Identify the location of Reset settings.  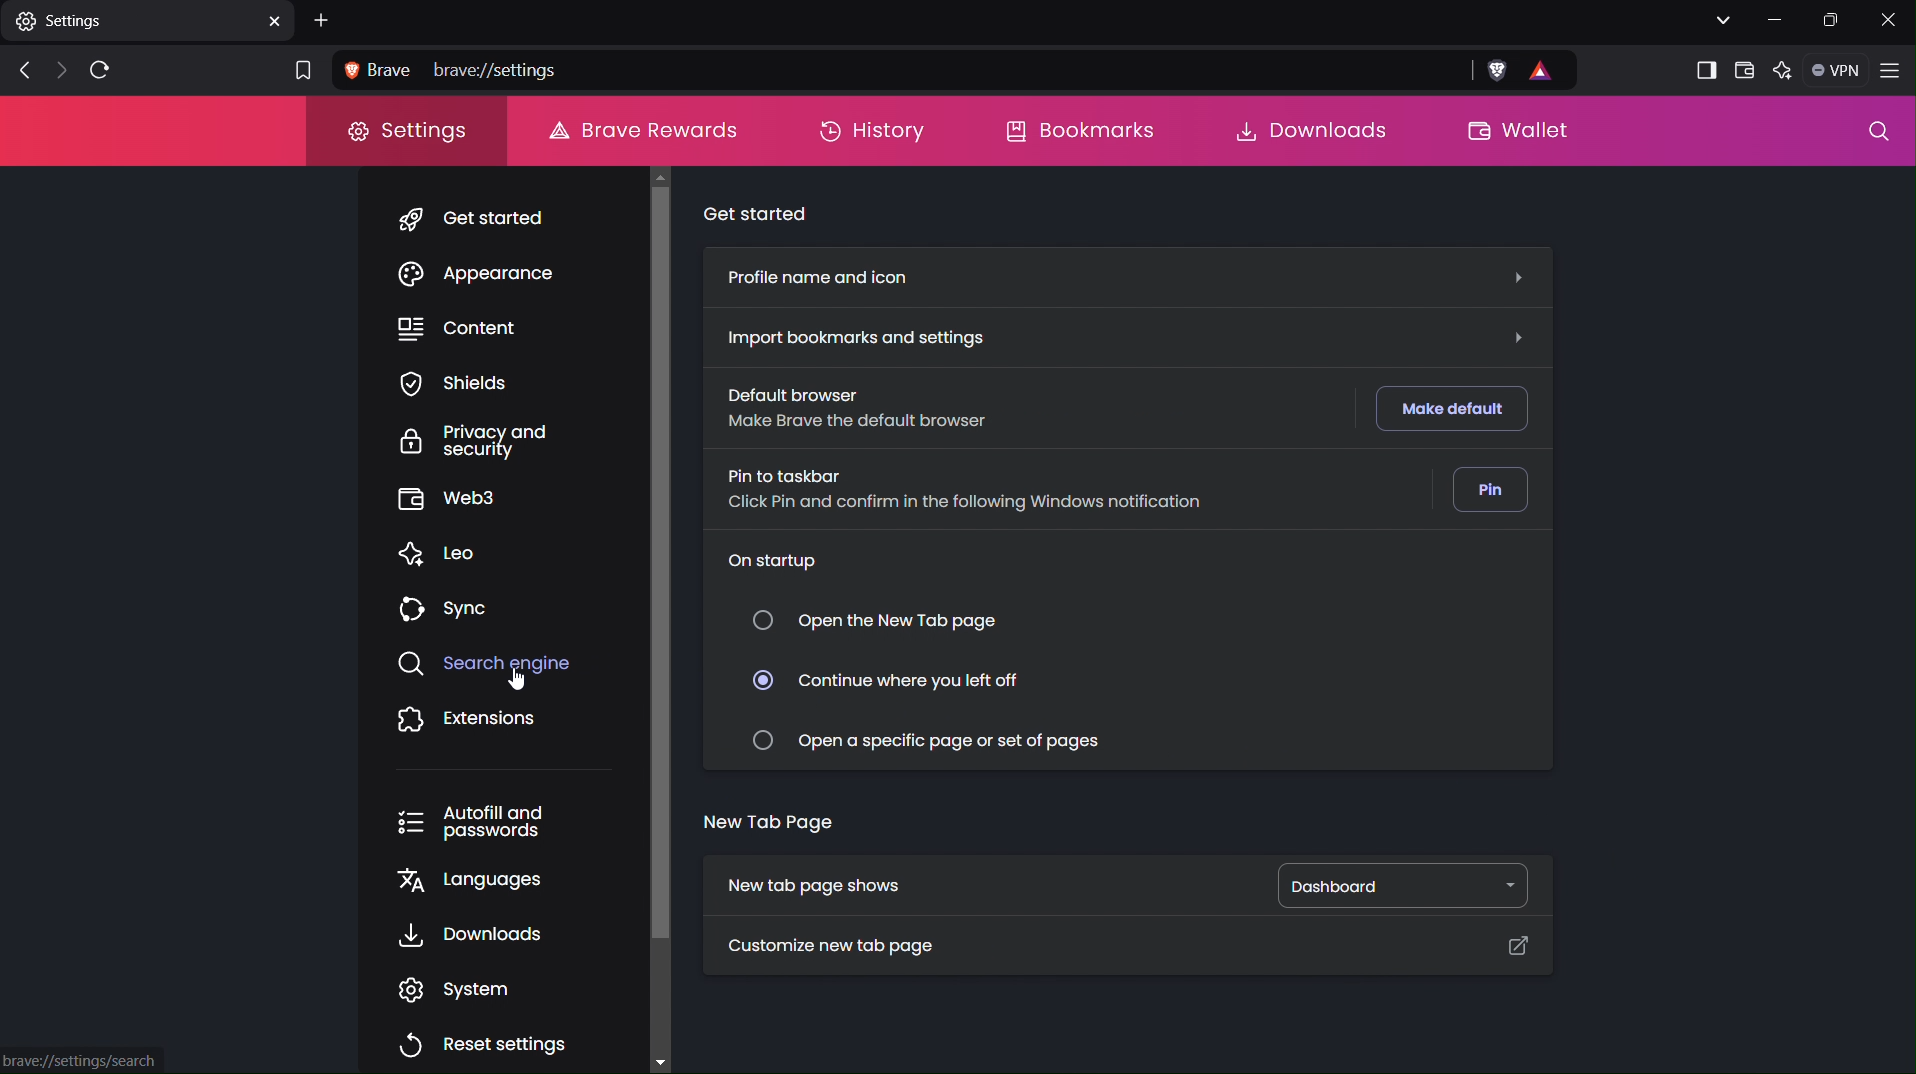
(484, 1042).